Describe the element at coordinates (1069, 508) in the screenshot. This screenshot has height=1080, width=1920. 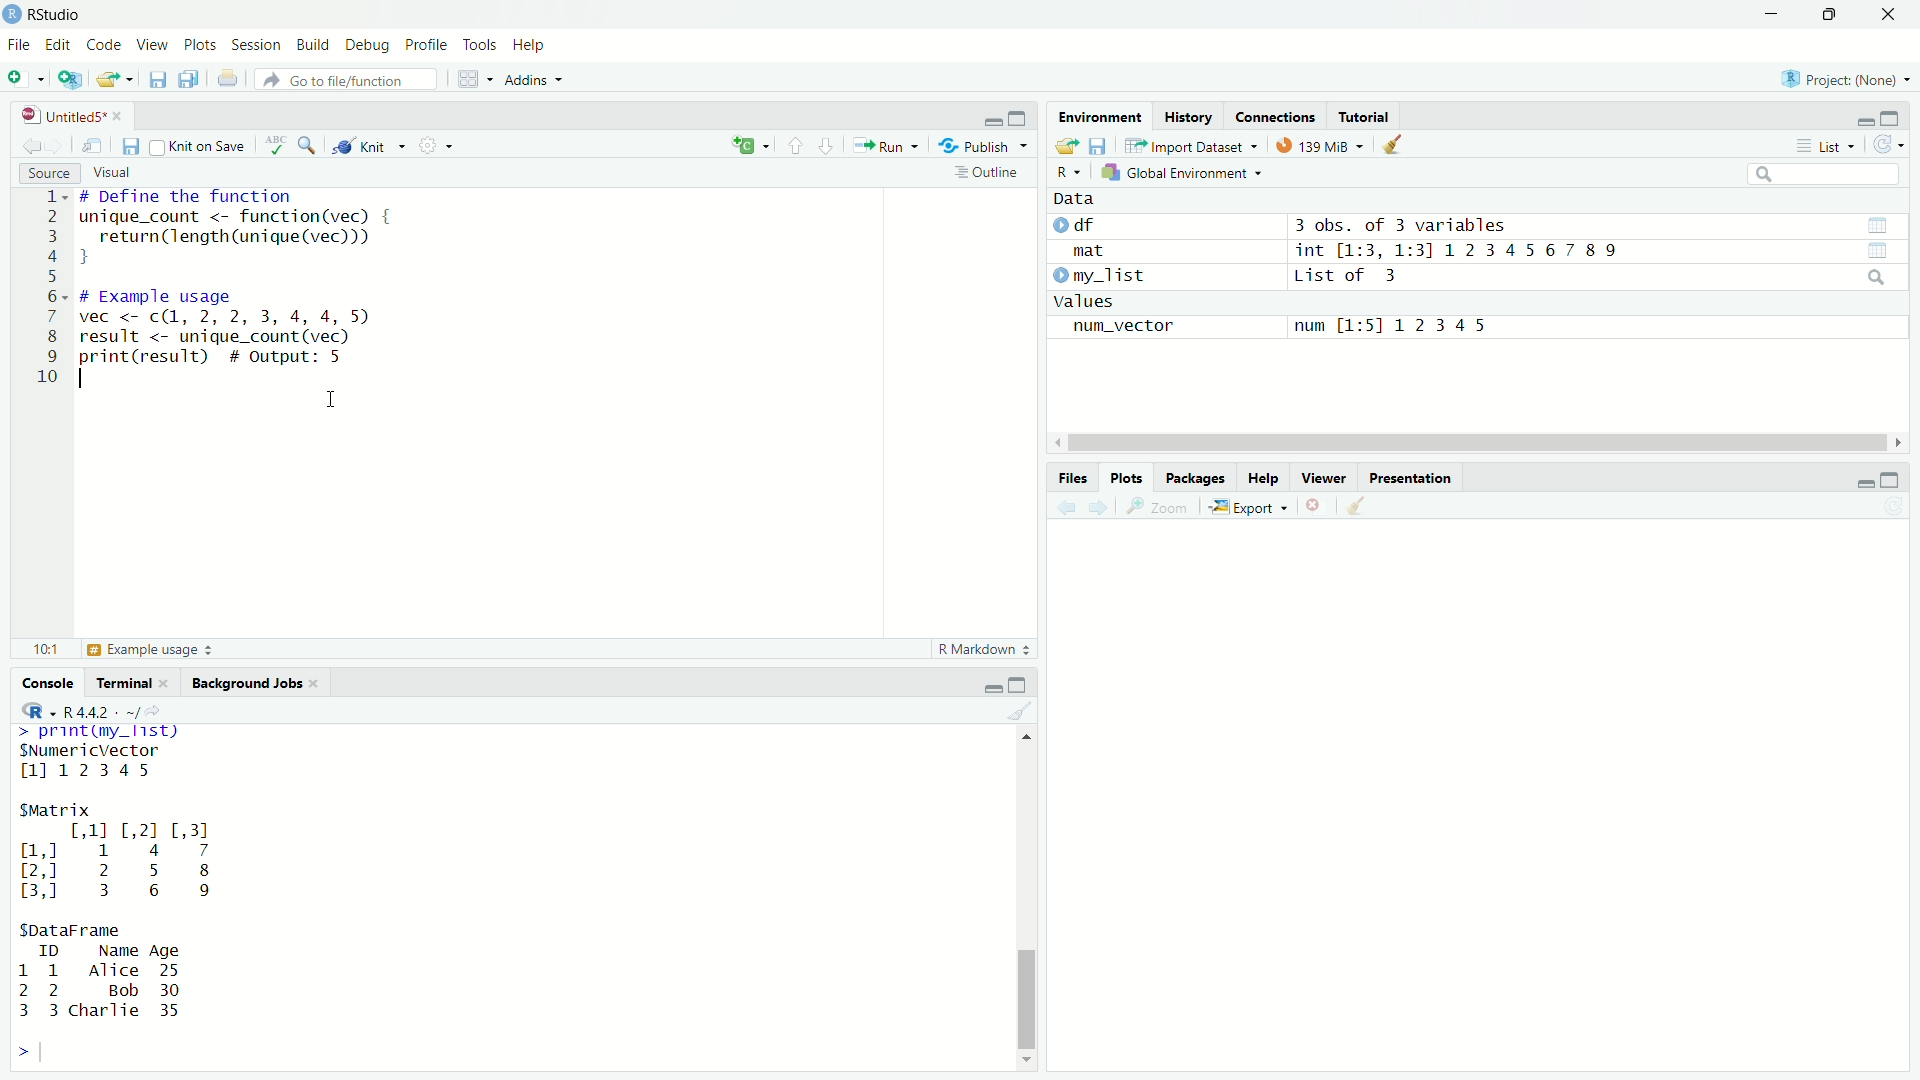
I see `back` at that location.